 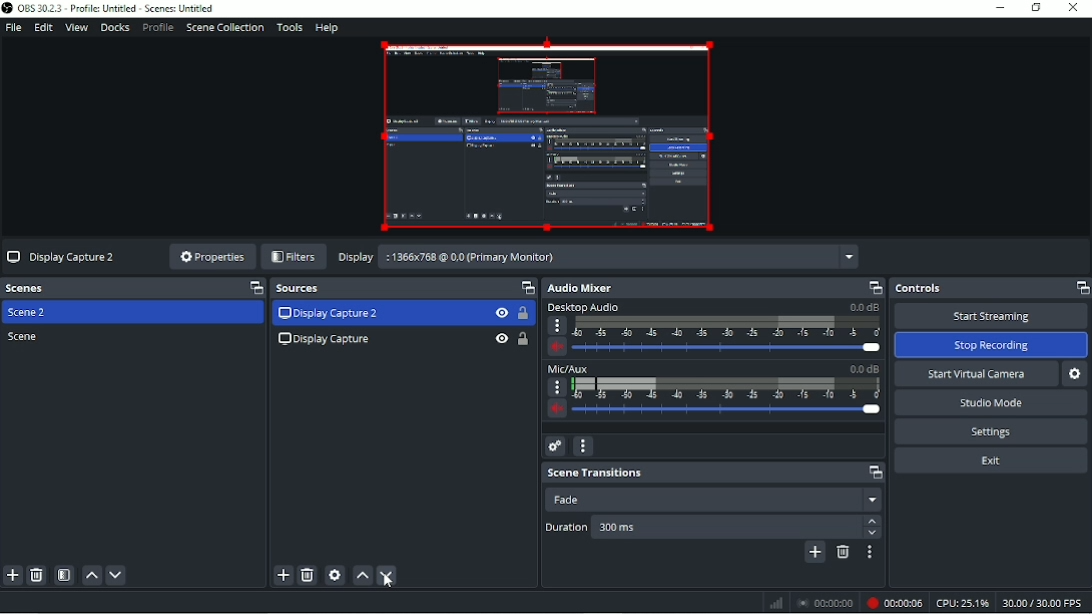 What do you see at coordinates (36, 576) in the screenshot?
I see `Remove selected scene` at bounding box center [36, 576].